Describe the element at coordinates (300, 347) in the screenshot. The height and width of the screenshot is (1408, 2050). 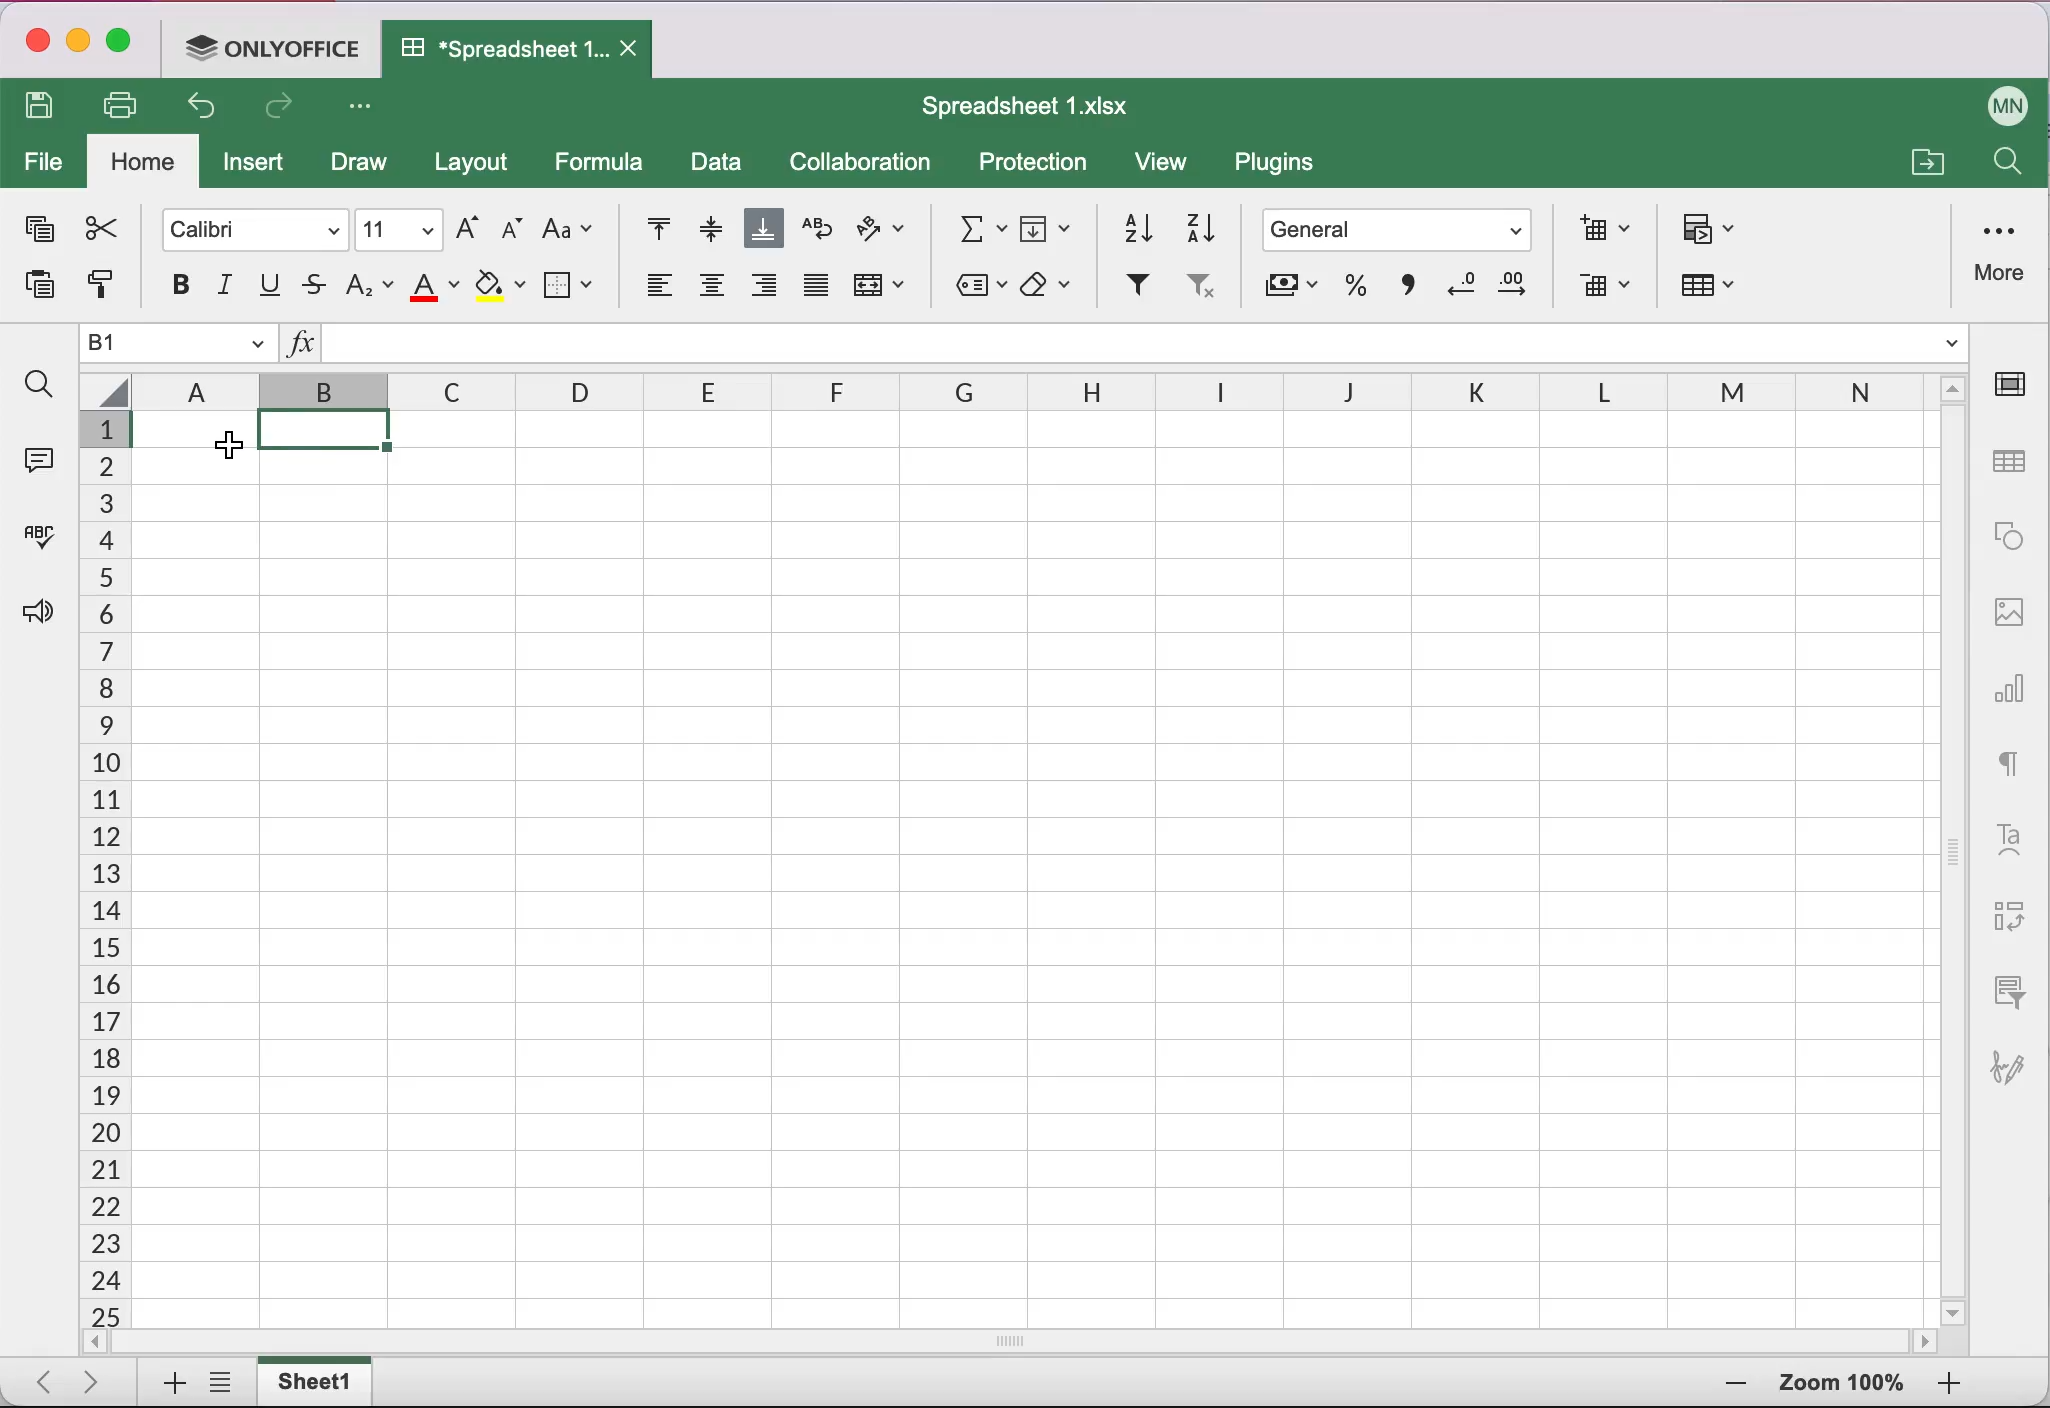
I see `Insert function` at that location.